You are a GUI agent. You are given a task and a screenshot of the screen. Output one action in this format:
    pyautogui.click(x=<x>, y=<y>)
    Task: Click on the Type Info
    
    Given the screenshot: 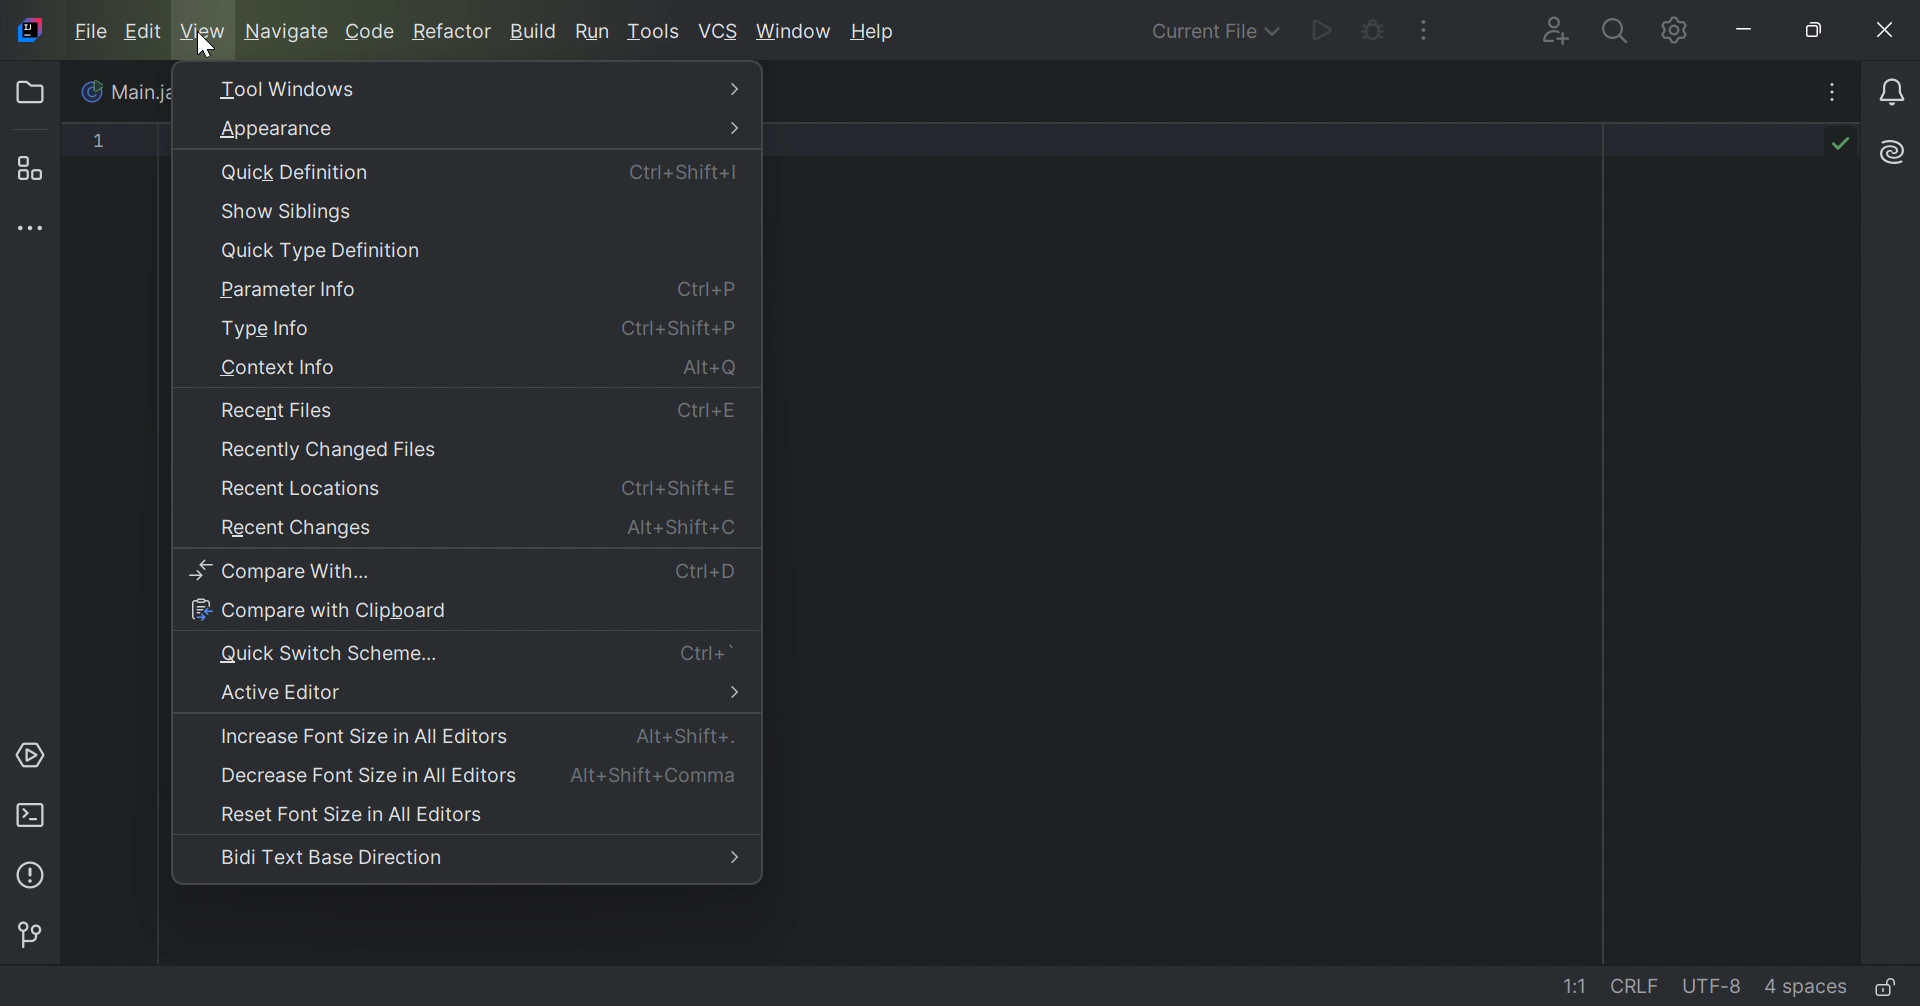 What is the action you would take?
    pyautogui.click(x=265, y=330)
    